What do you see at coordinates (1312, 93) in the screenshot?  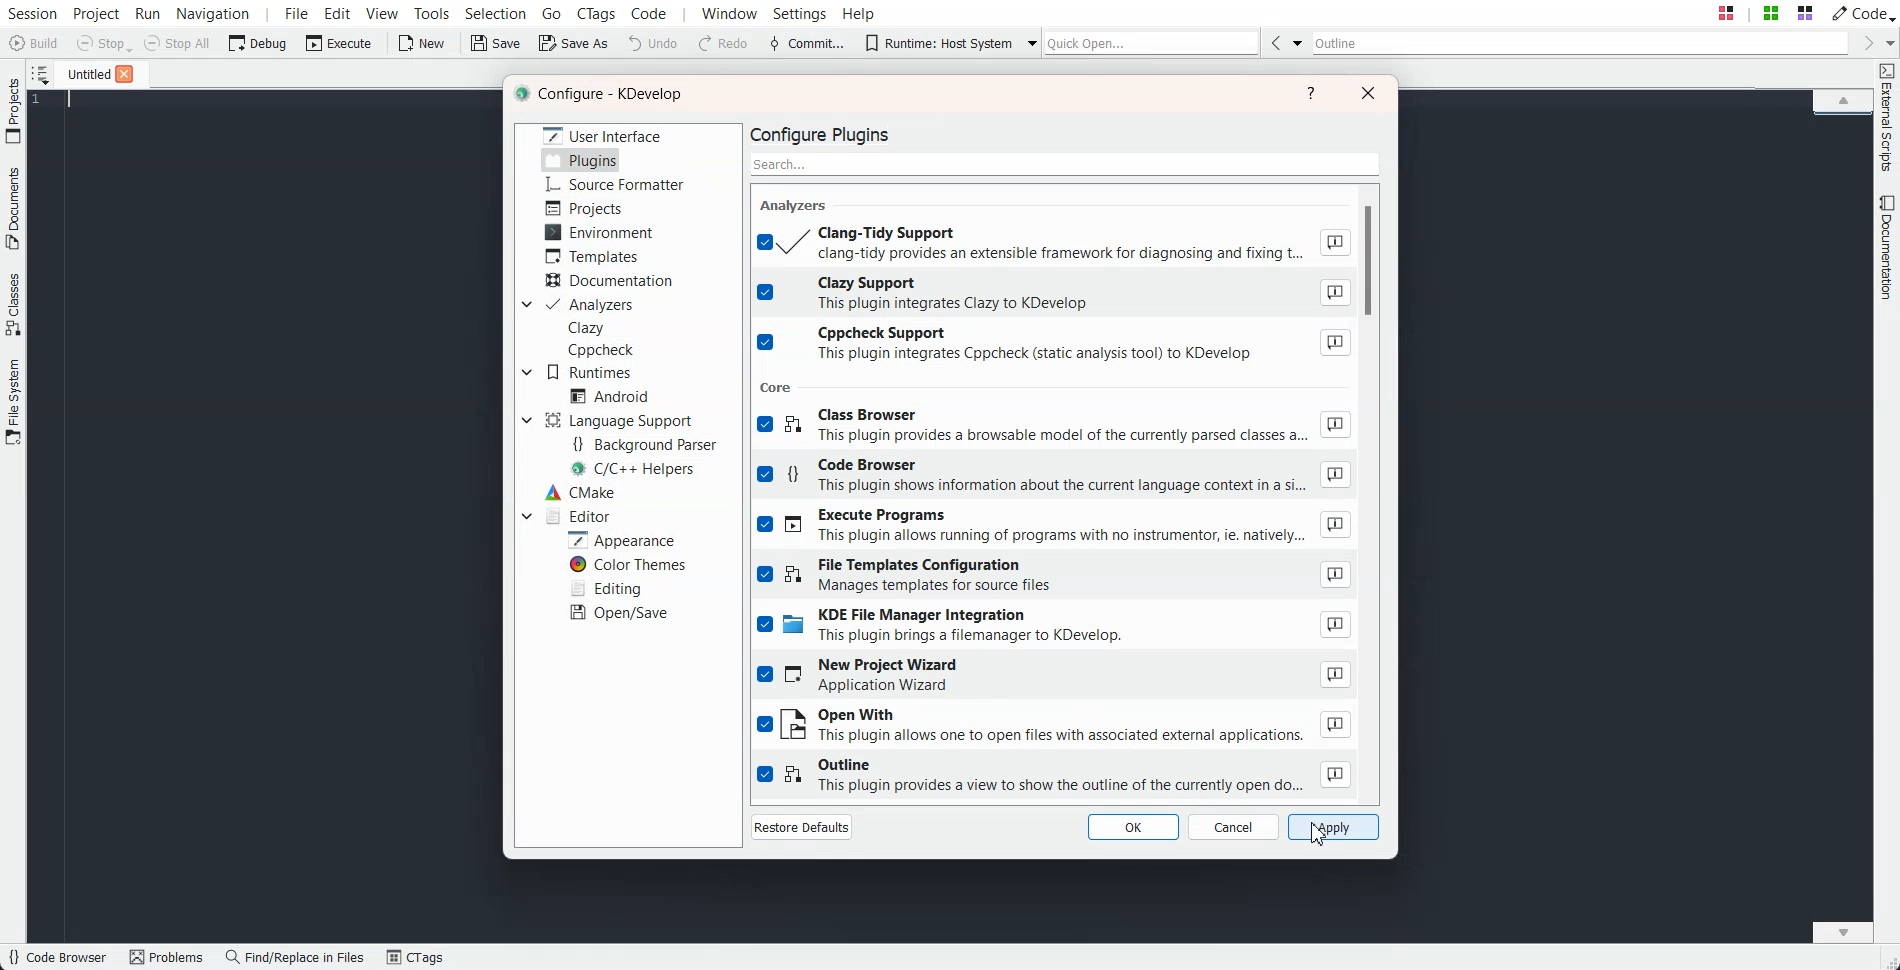 I see `Help` at bounding box center [1312, 93].